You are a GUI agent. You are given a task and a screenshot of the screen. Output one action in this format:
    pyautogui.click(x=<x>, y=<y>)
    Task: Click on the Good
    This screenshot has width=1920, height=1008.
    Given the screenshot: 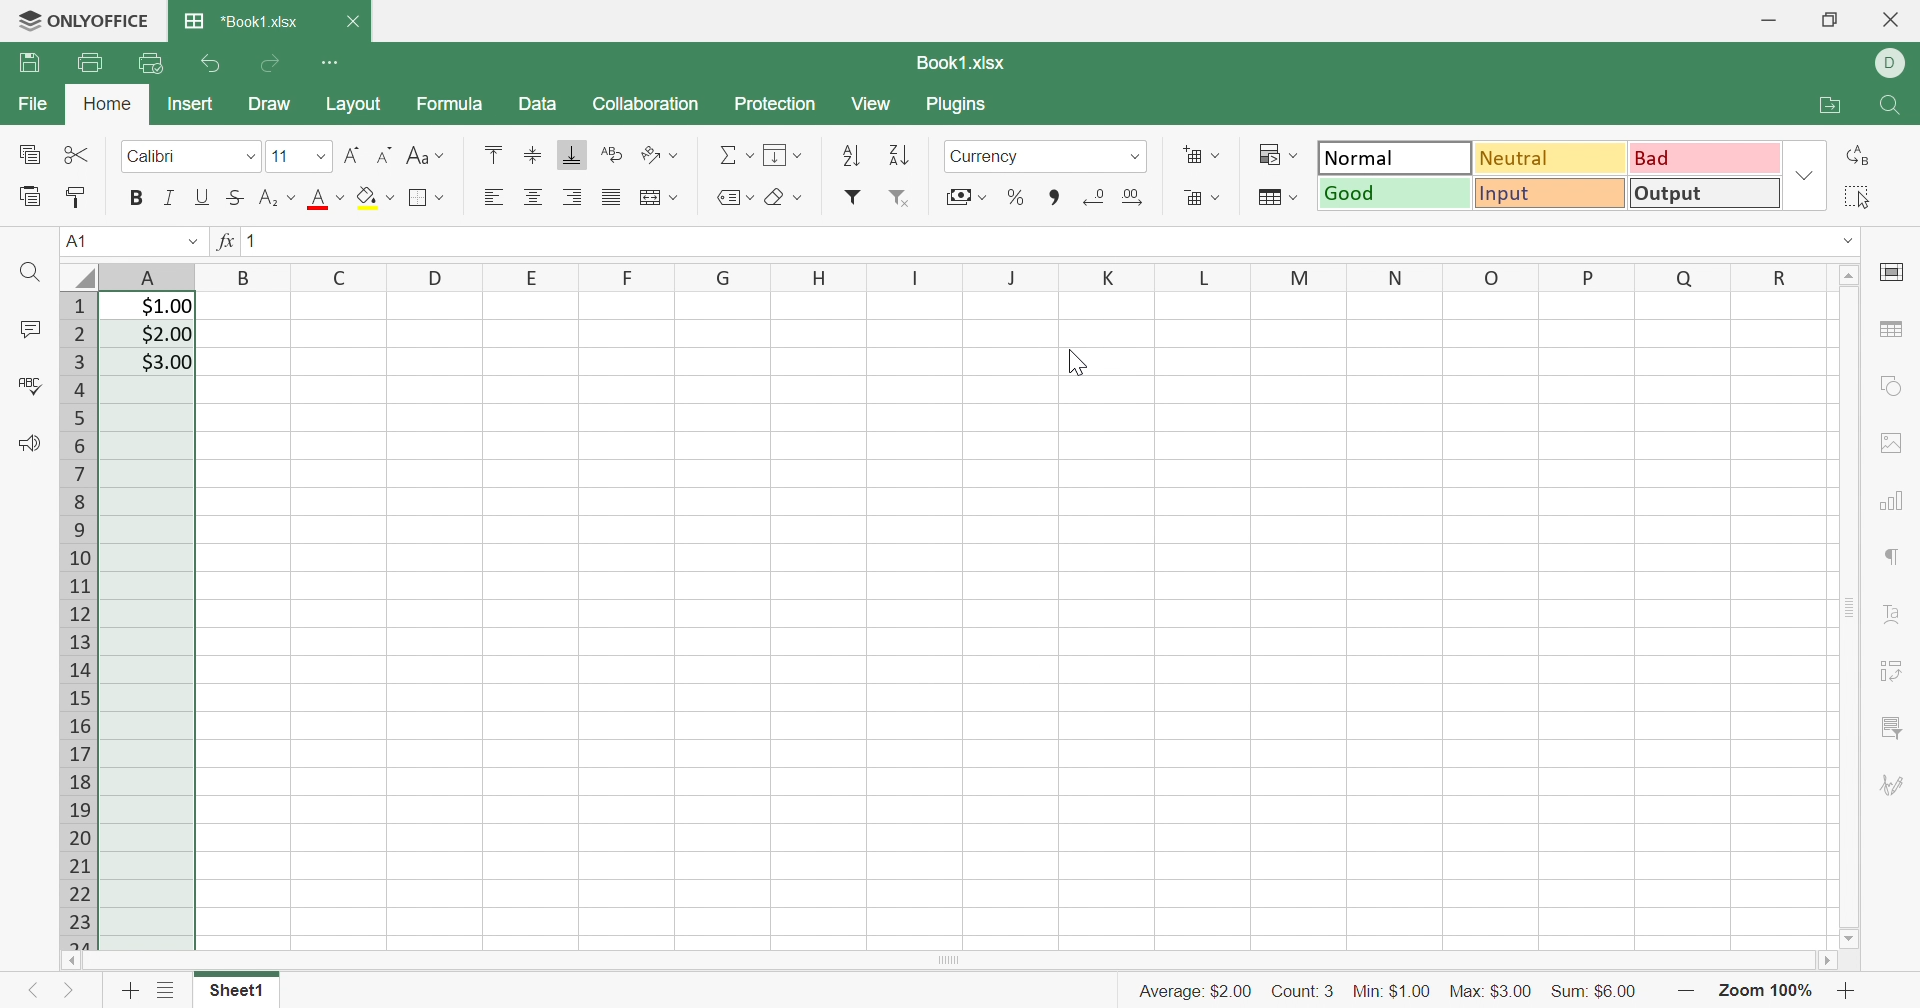 What is the action you would take?
    pyautogui.click(x=1395, y=192)
    